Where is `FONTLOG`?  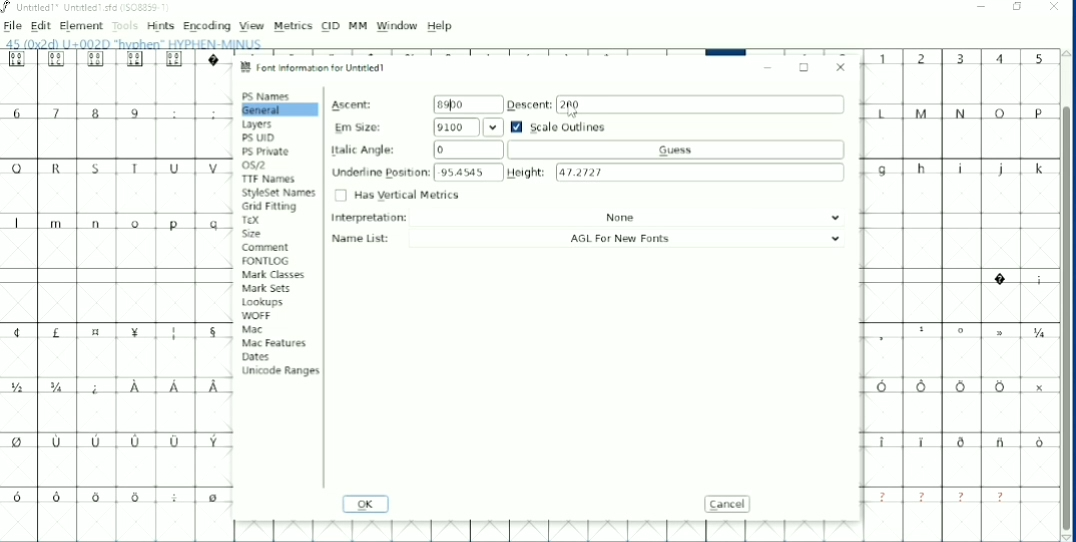
FONTLOG is located at coordinates (266, 261).